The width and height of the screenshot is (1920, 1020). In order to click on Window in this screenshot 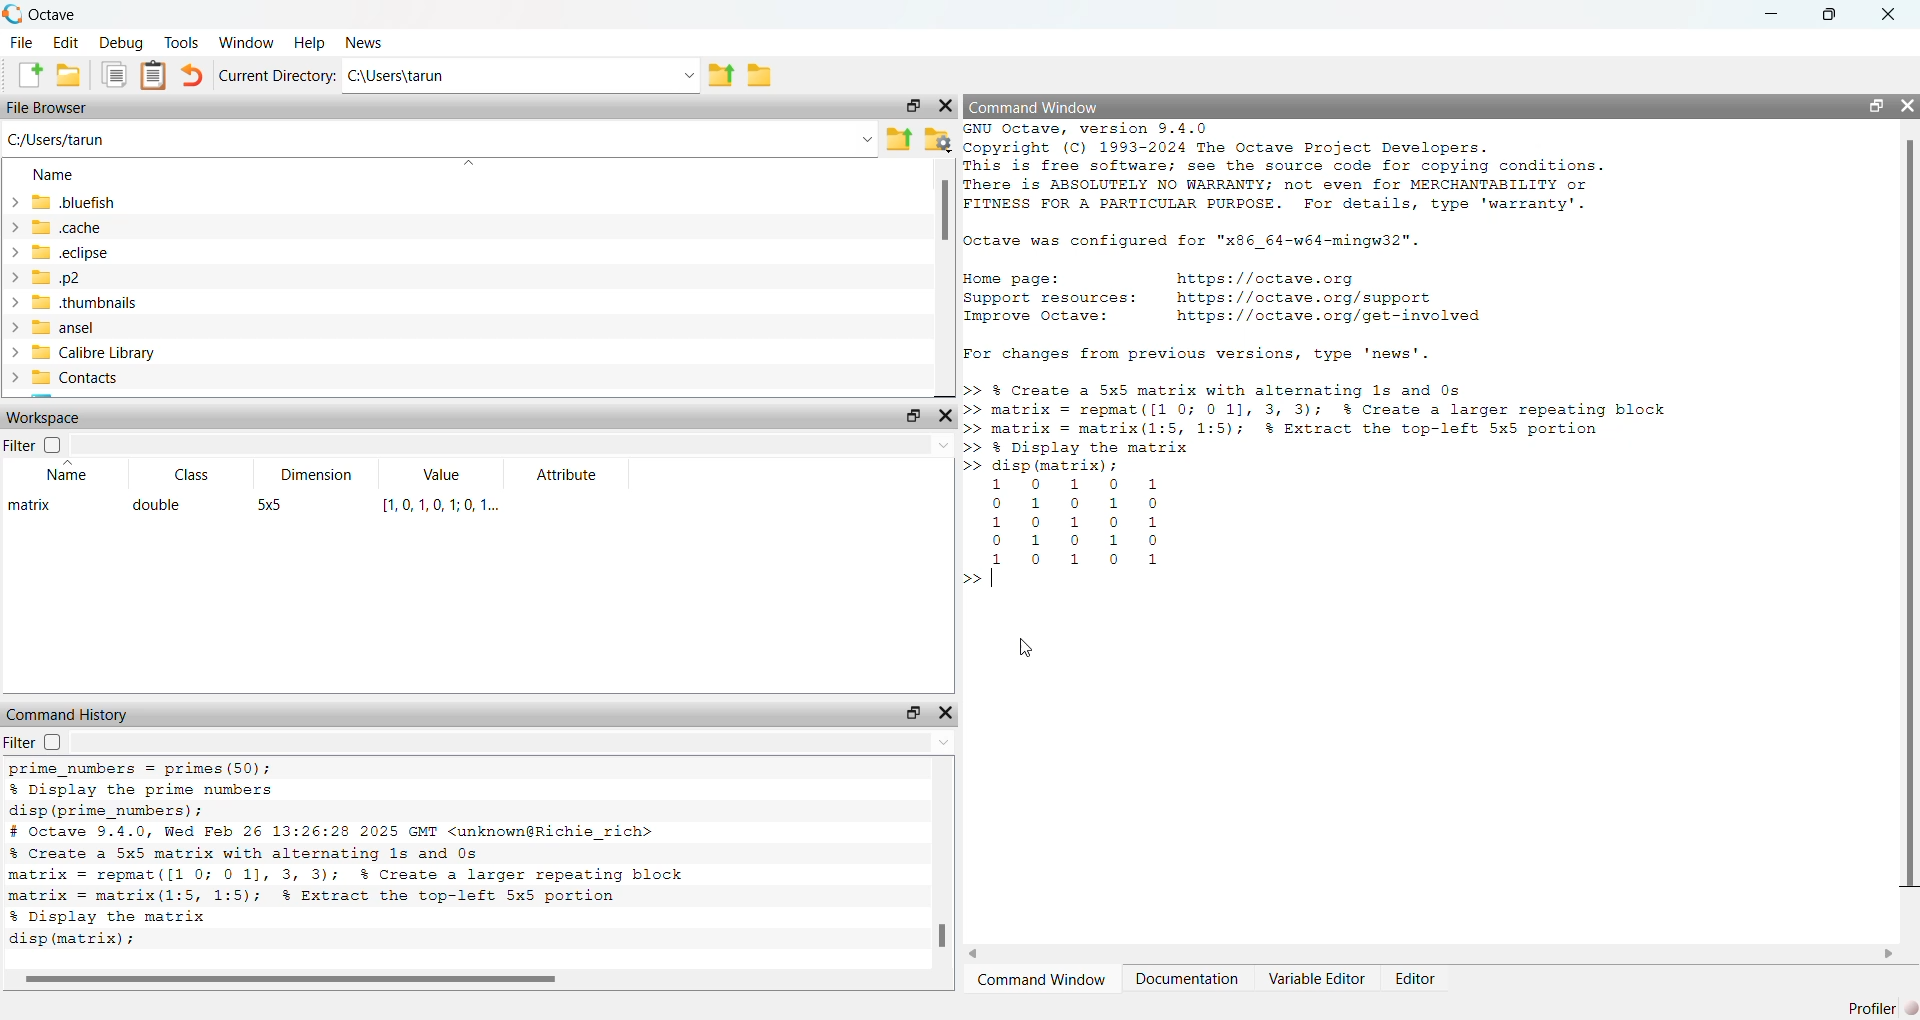, I will do `click(249, 42)`.